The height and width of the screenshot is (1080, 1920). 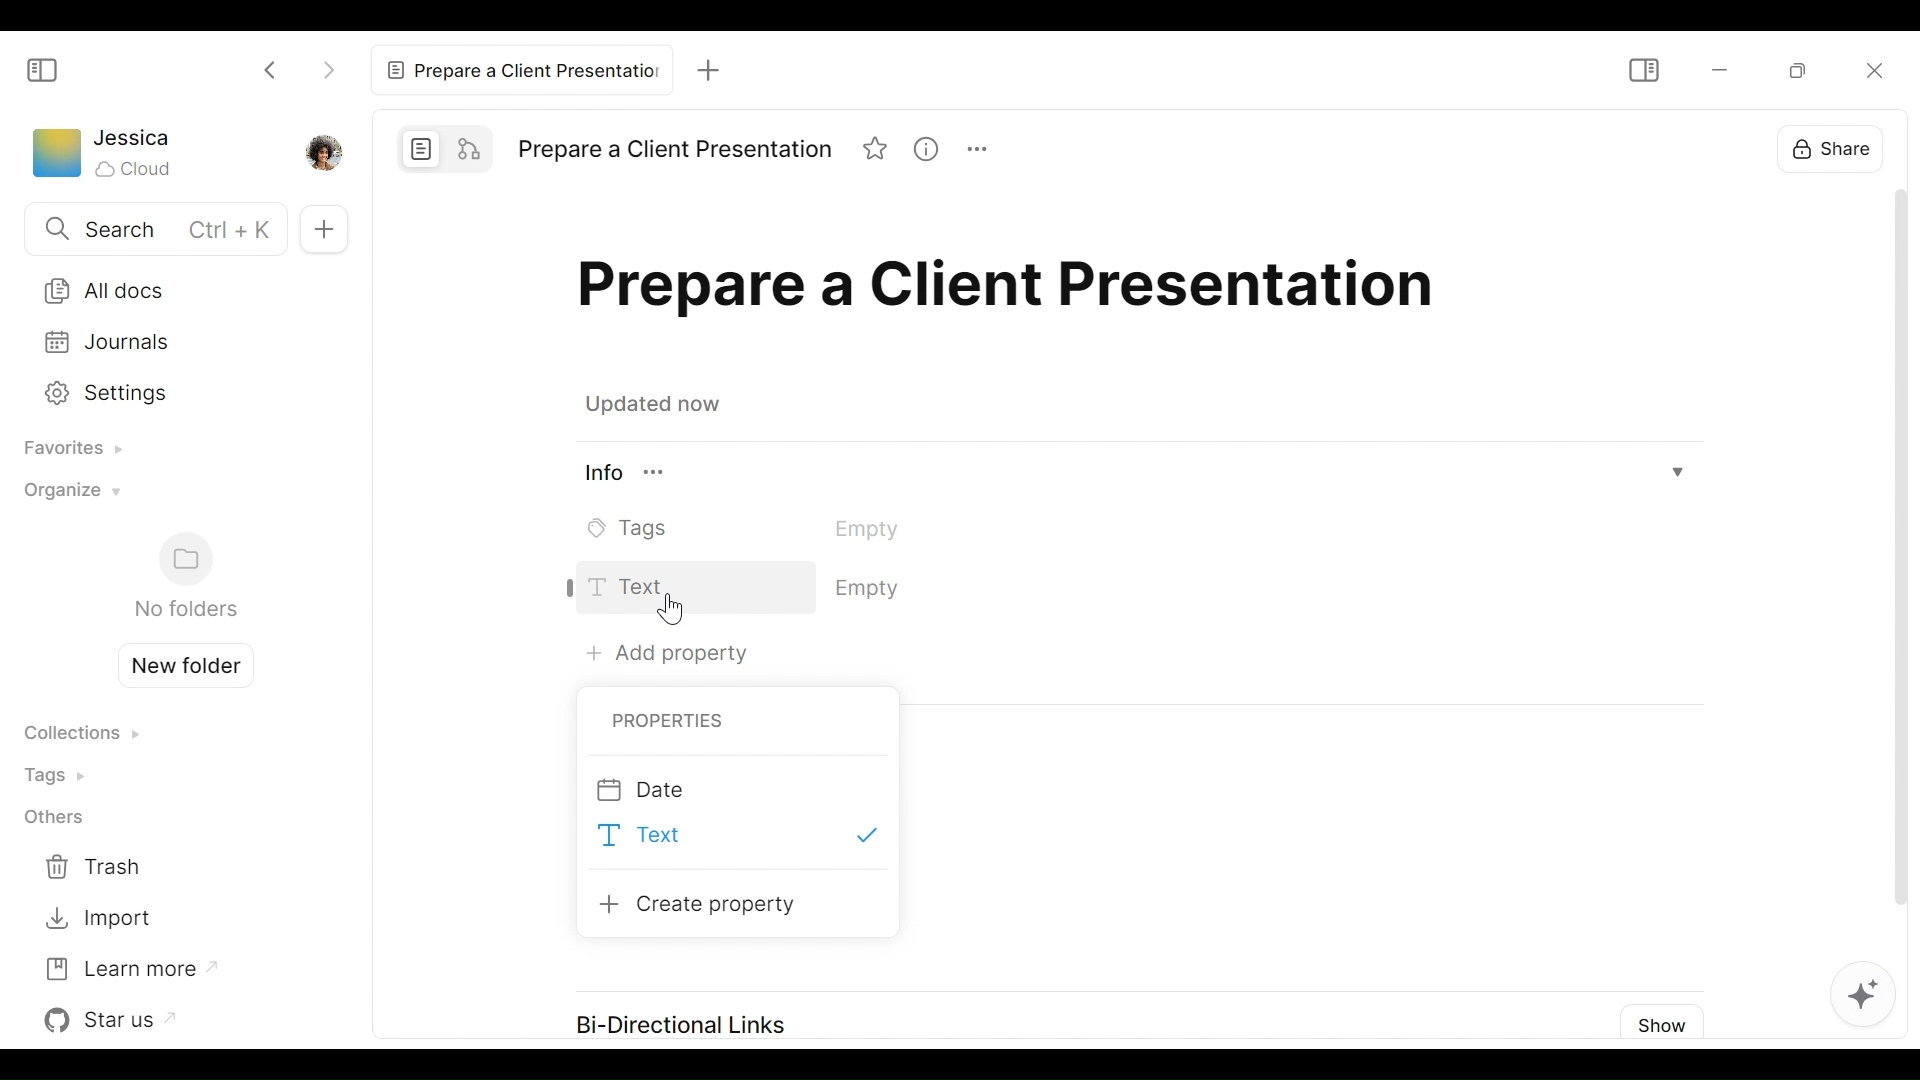 What do you see at coordinates (184, 577) in the screenshot?
I see `Folders` at bounding box center [184, 577].